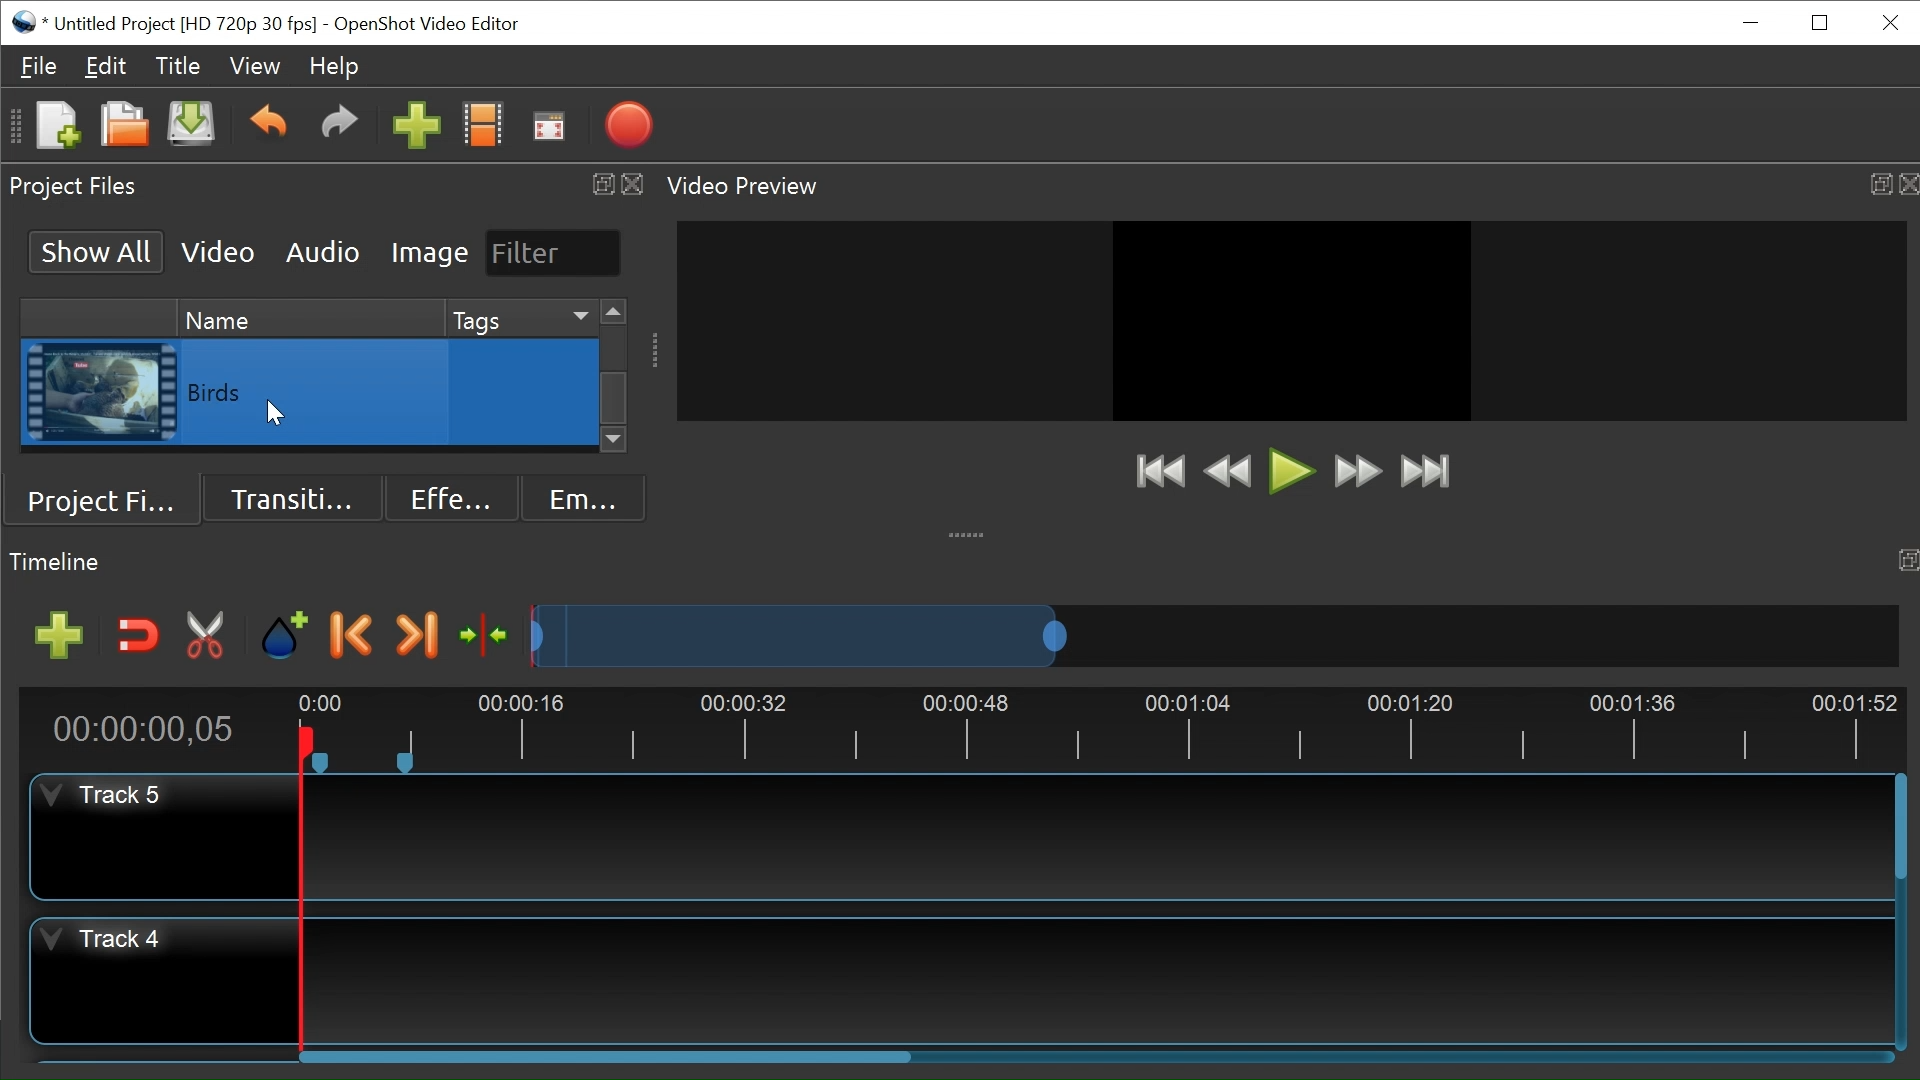 Image resolution: width=1920 pixels, height=1080 pixels. What do you see at coordinates (193, 127) in the screenshot?
I see `Save Project` at bounding box center [193, 127].